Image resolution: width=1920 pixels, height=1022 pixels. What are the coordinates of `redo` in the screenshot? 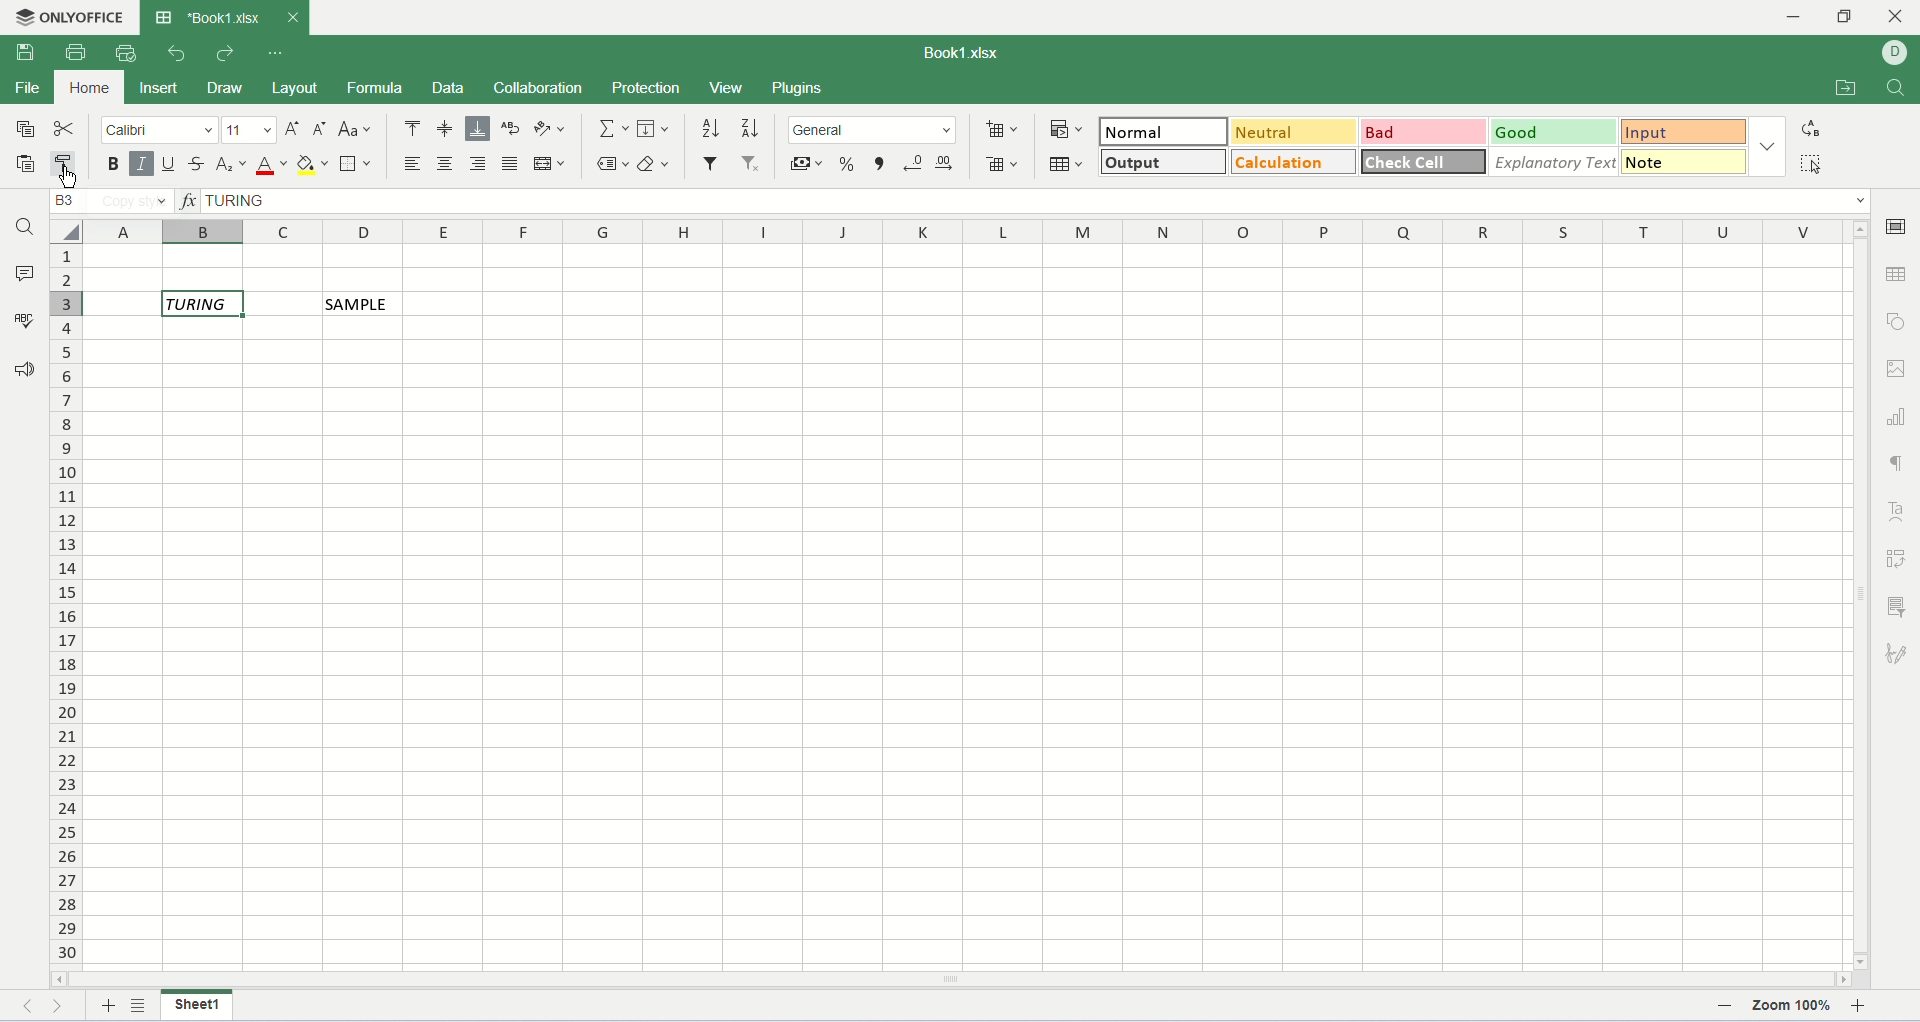 It's located at (223, 54).